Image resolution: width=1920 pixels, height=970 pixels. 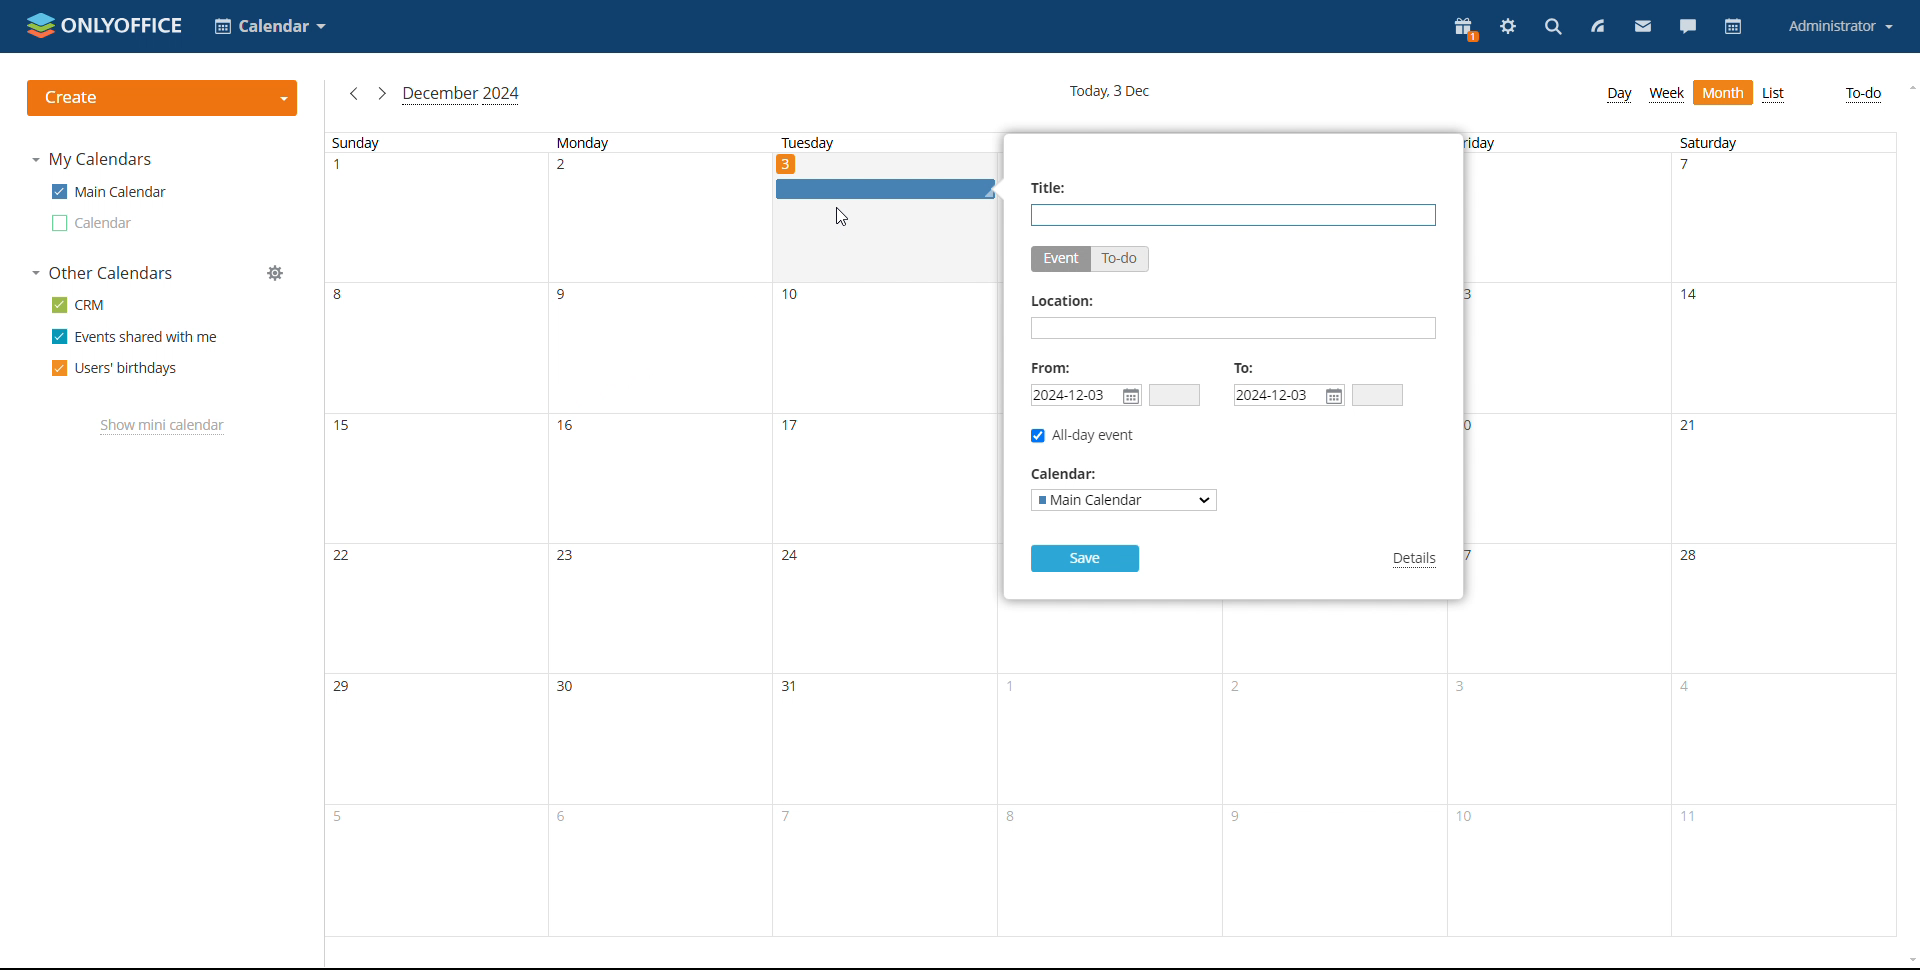 I want to click on tuesday, so click(x=878, y=588).